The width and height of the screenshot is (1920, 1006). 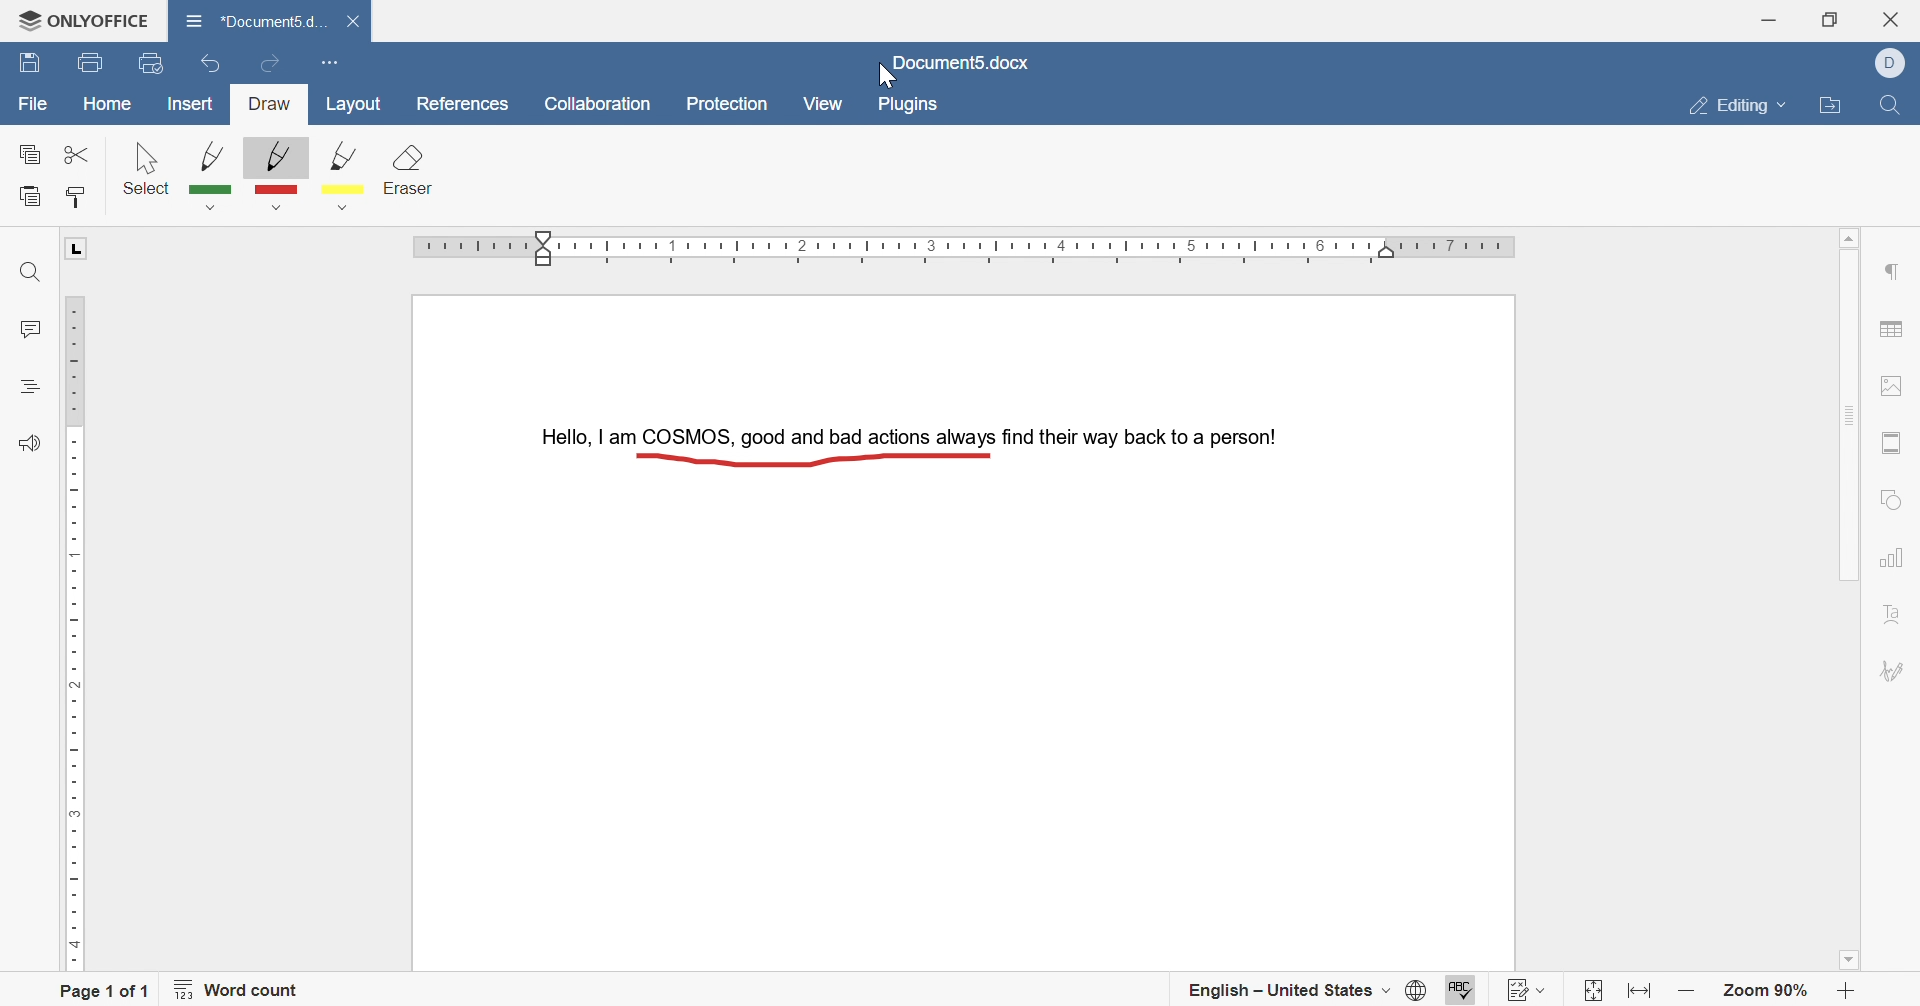 I want to click on copy style, so click(x=79, y=195).